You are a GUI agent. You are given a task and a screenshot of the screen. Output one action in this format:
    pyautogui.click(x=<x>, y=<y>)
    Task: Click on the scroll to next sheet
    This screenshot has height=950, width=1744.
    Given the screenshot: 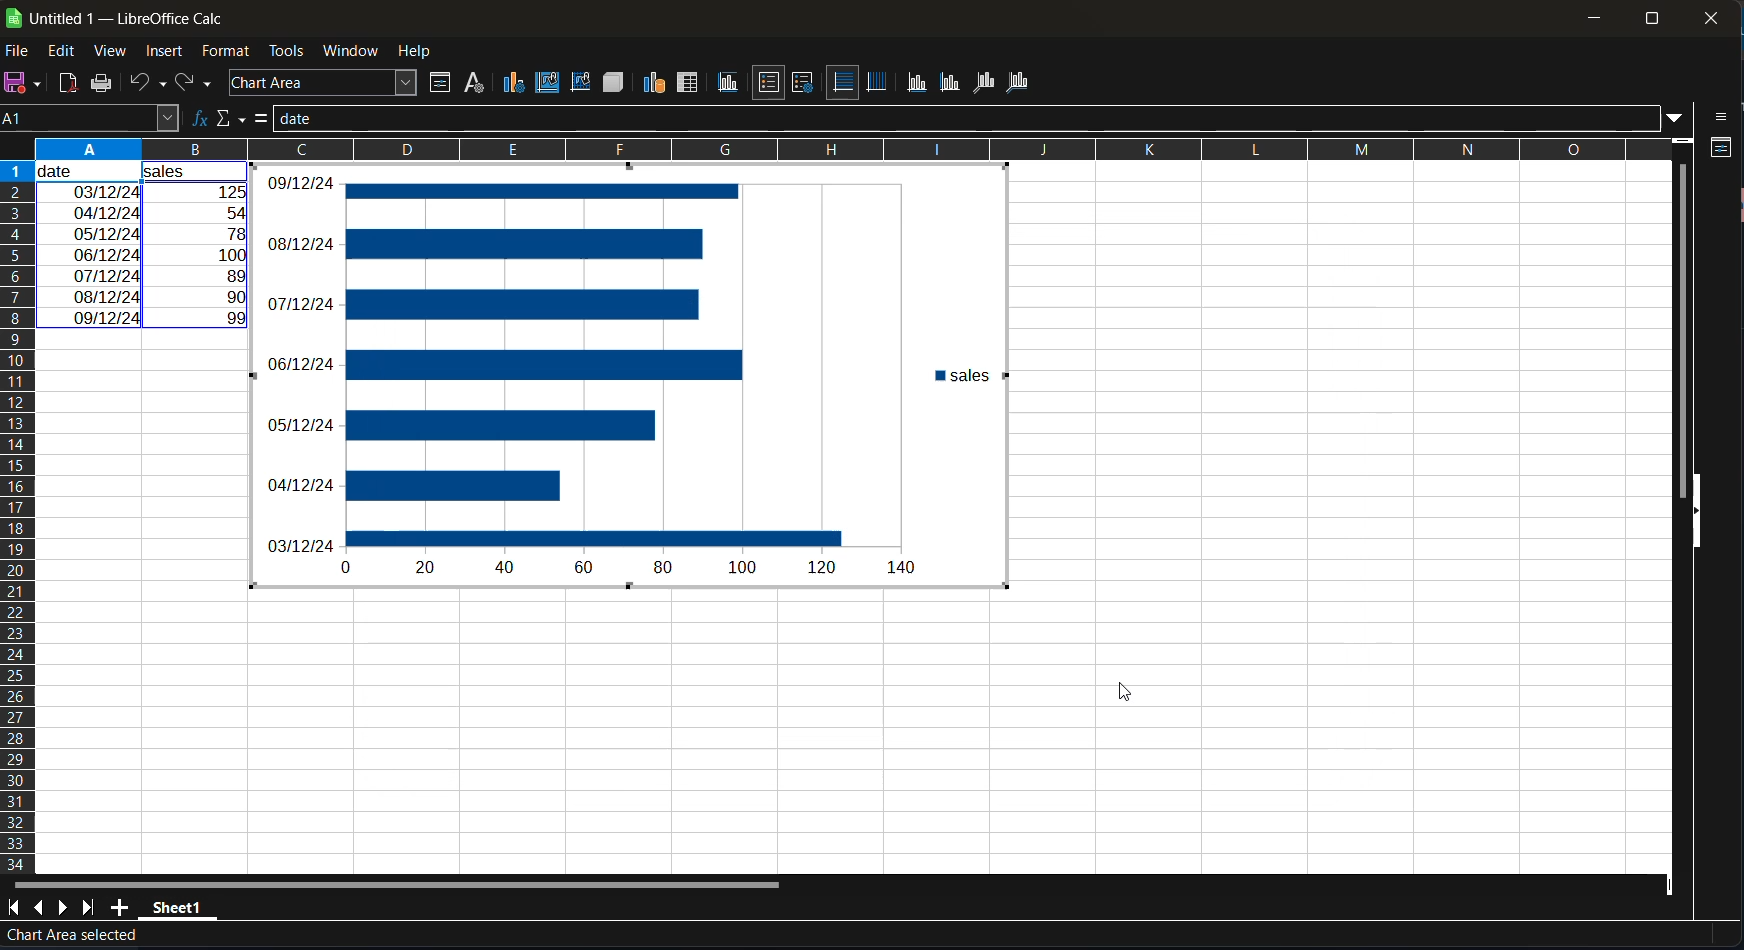 What is the action you would take?
    pyautogui.click(x=66, y=910)
    